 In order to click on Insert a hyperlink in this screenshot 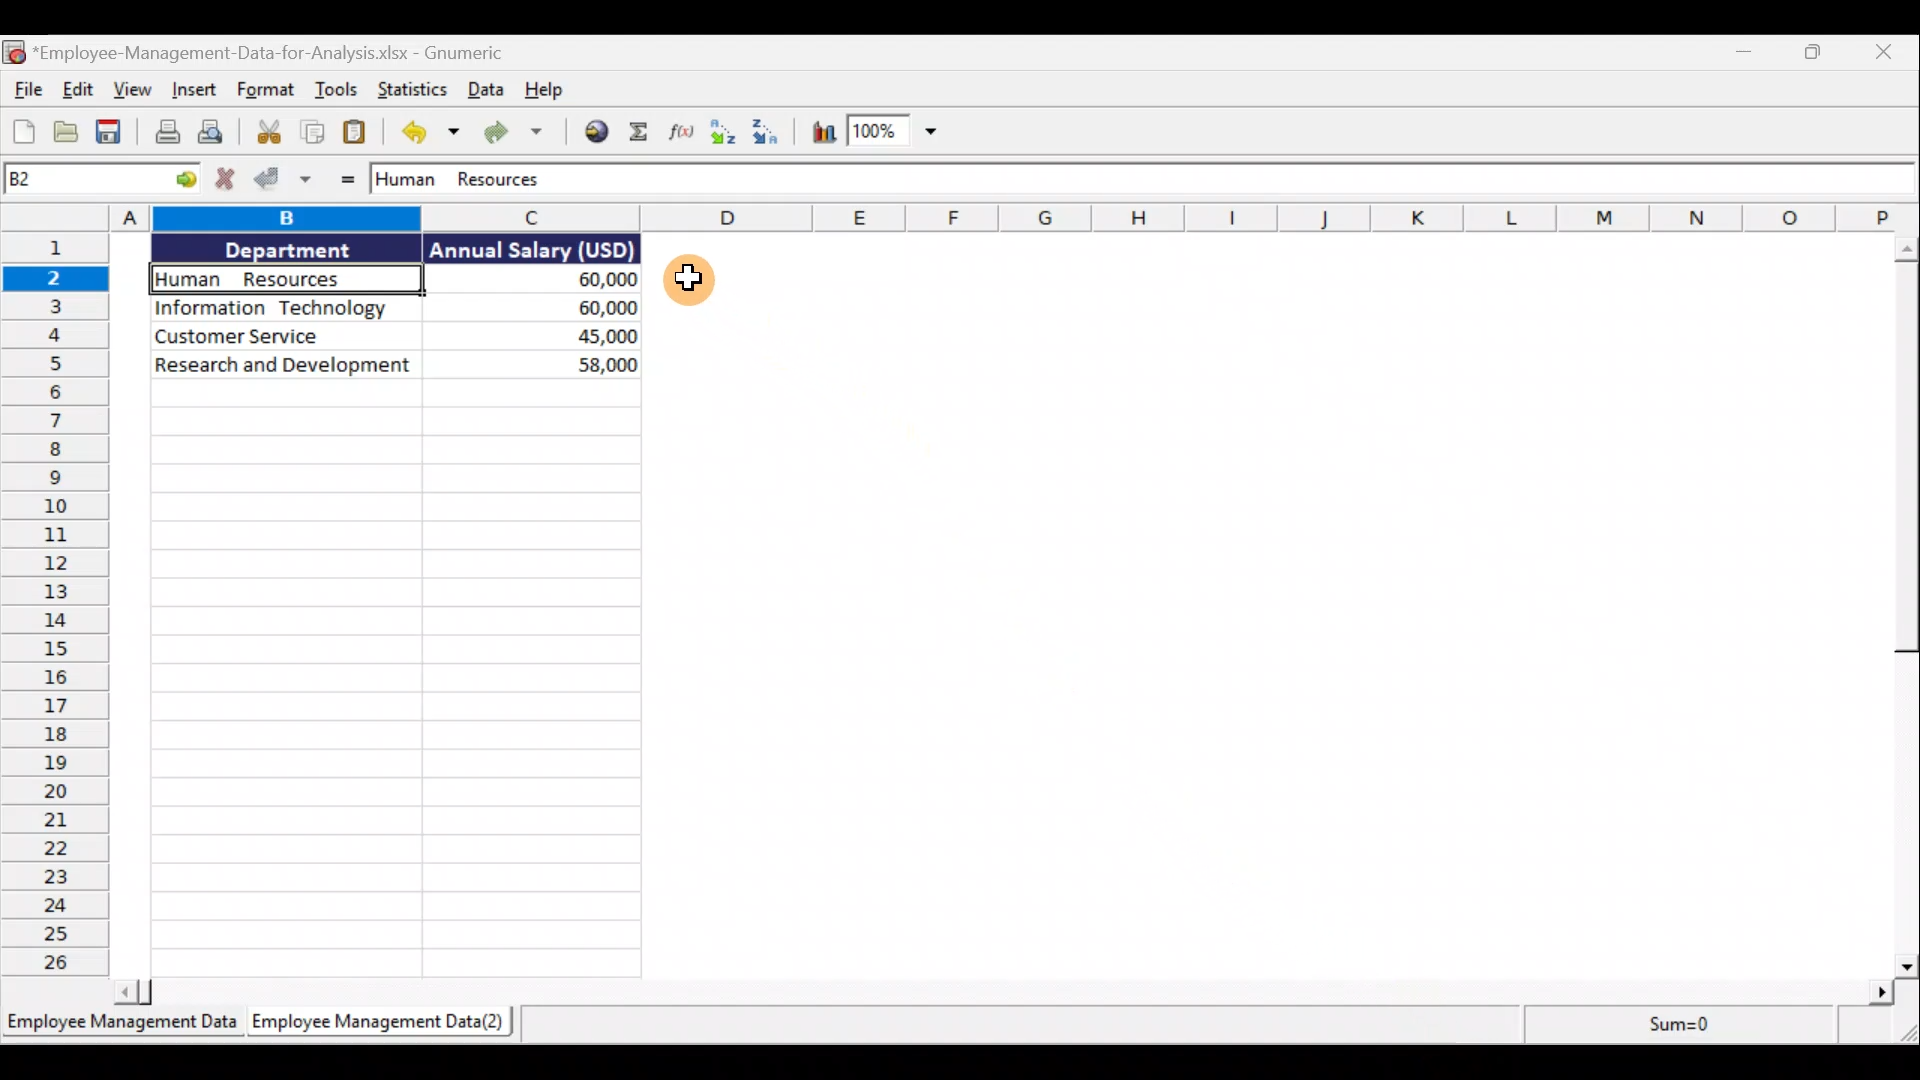, I will do `click(599, 132)`.